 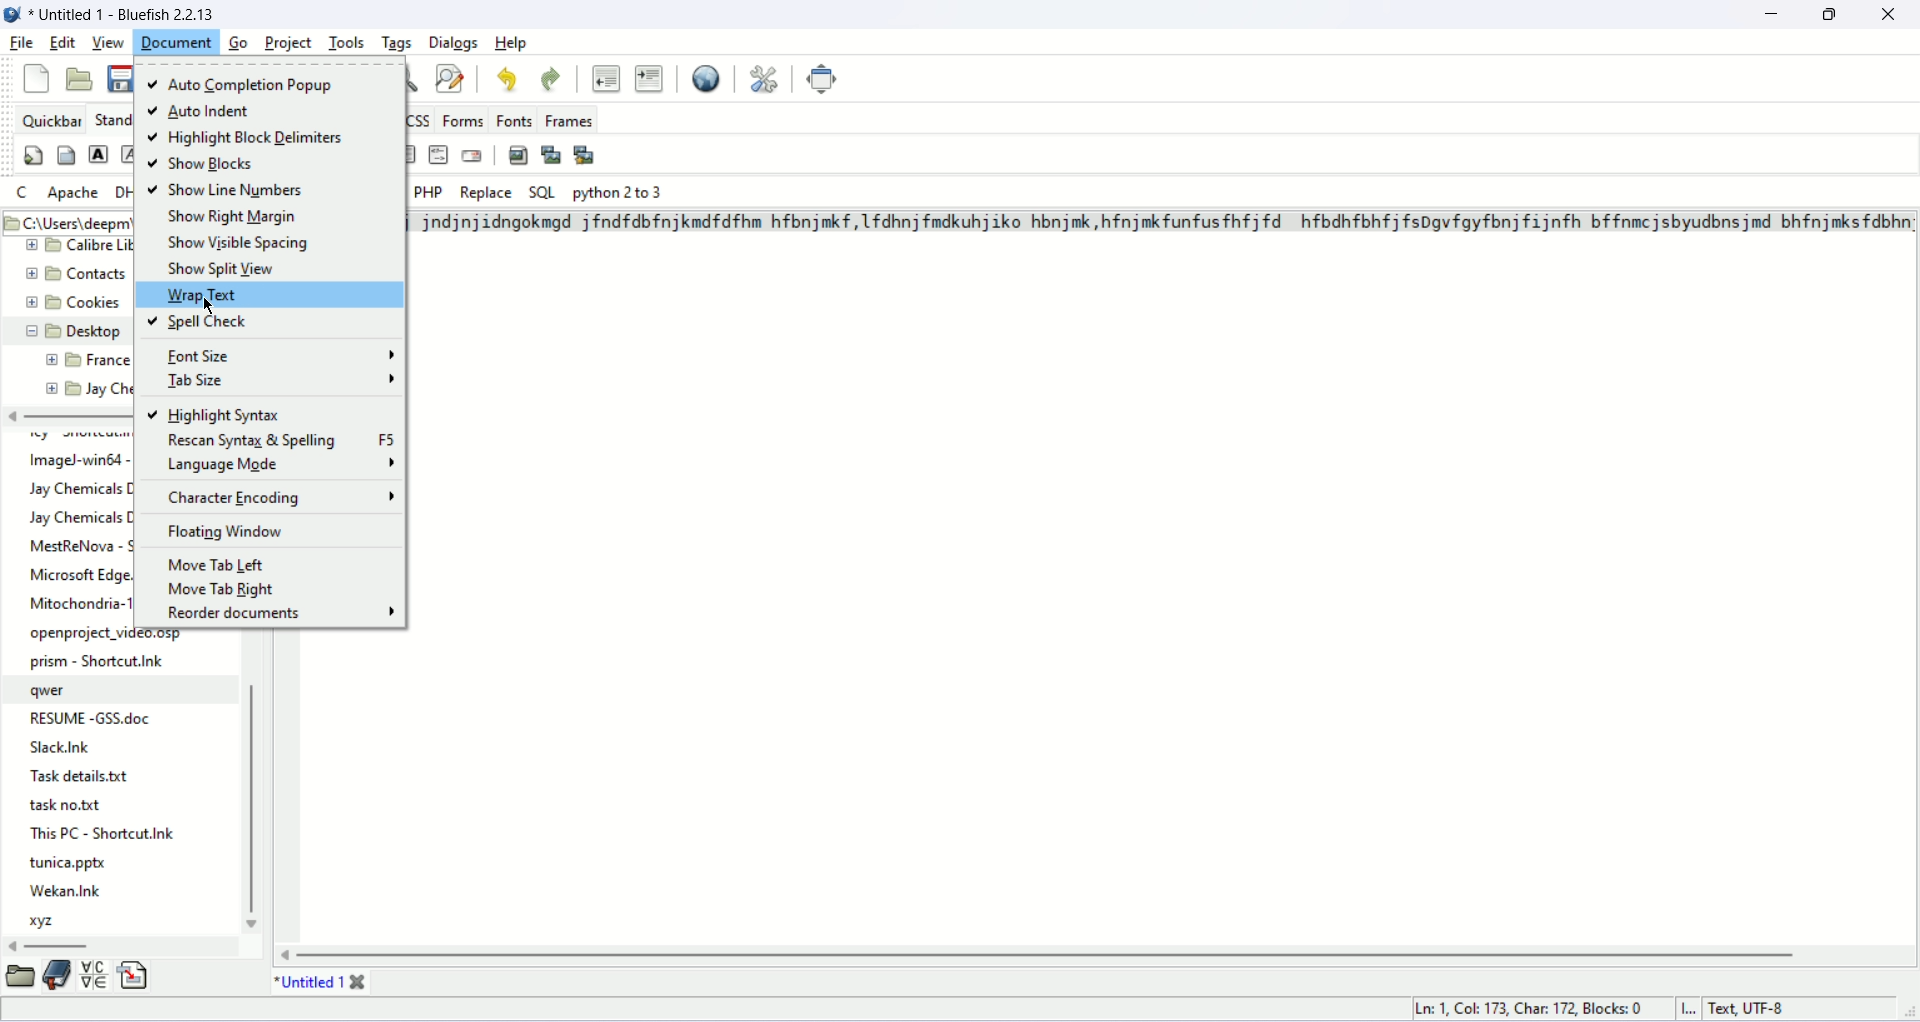 What do you see at coordinates (282, 466) in the screenshot?
I see `language mode` at bounding box center [282, 466].